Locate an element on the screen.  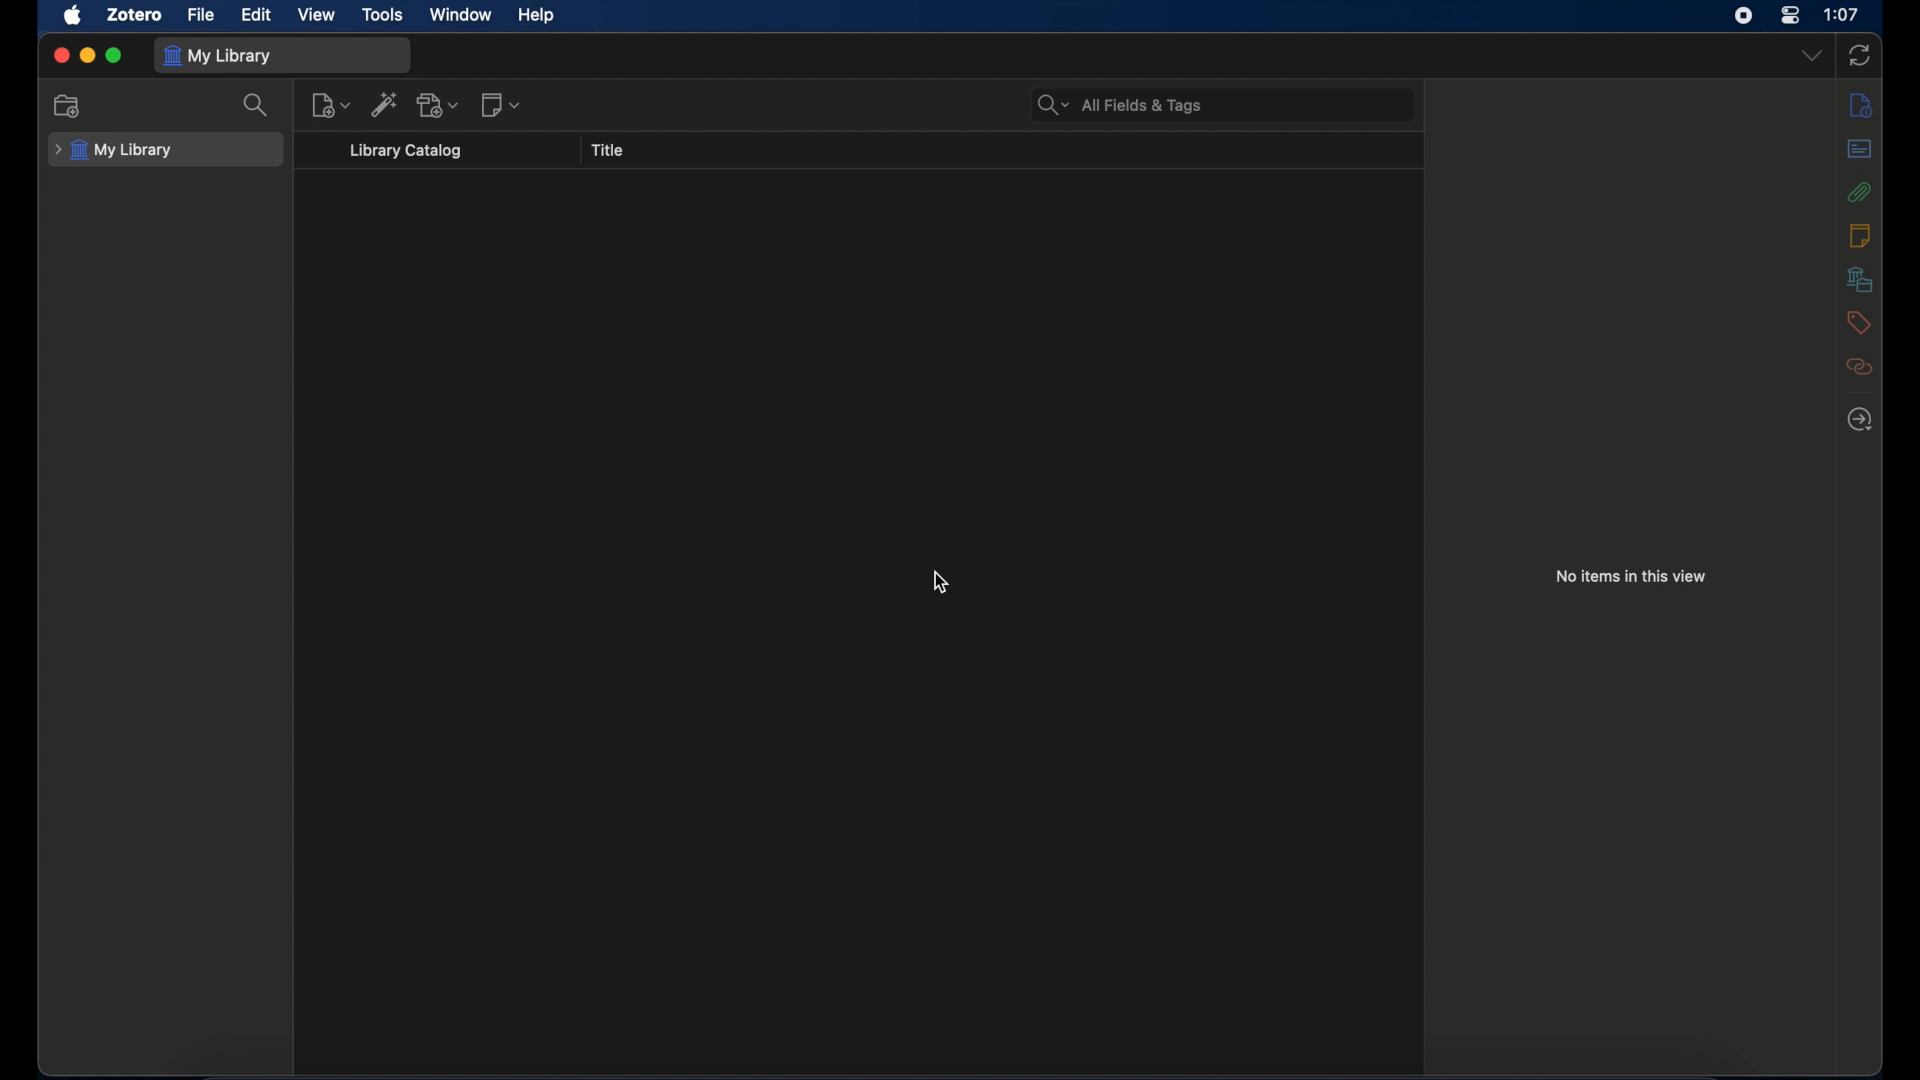
my library is located at coordinates (216, 57).